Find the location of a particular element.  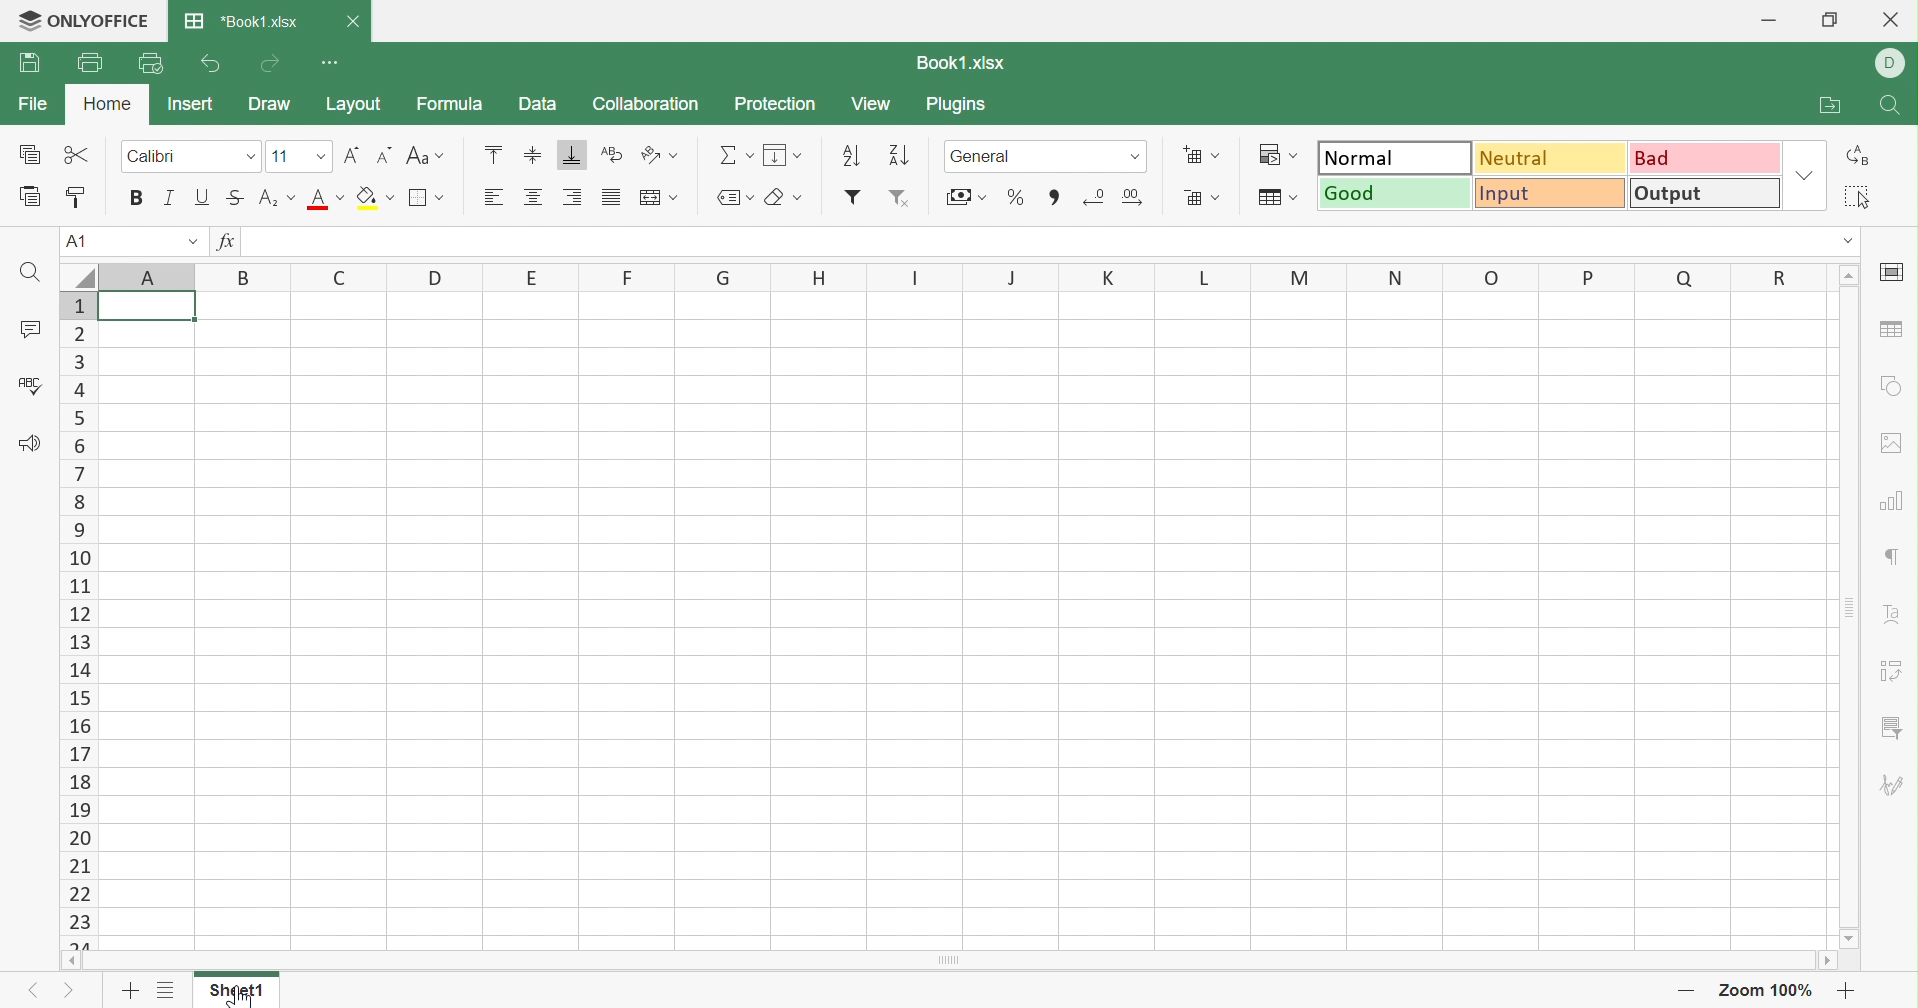

List of sheets is located at coordinates (162, 990).